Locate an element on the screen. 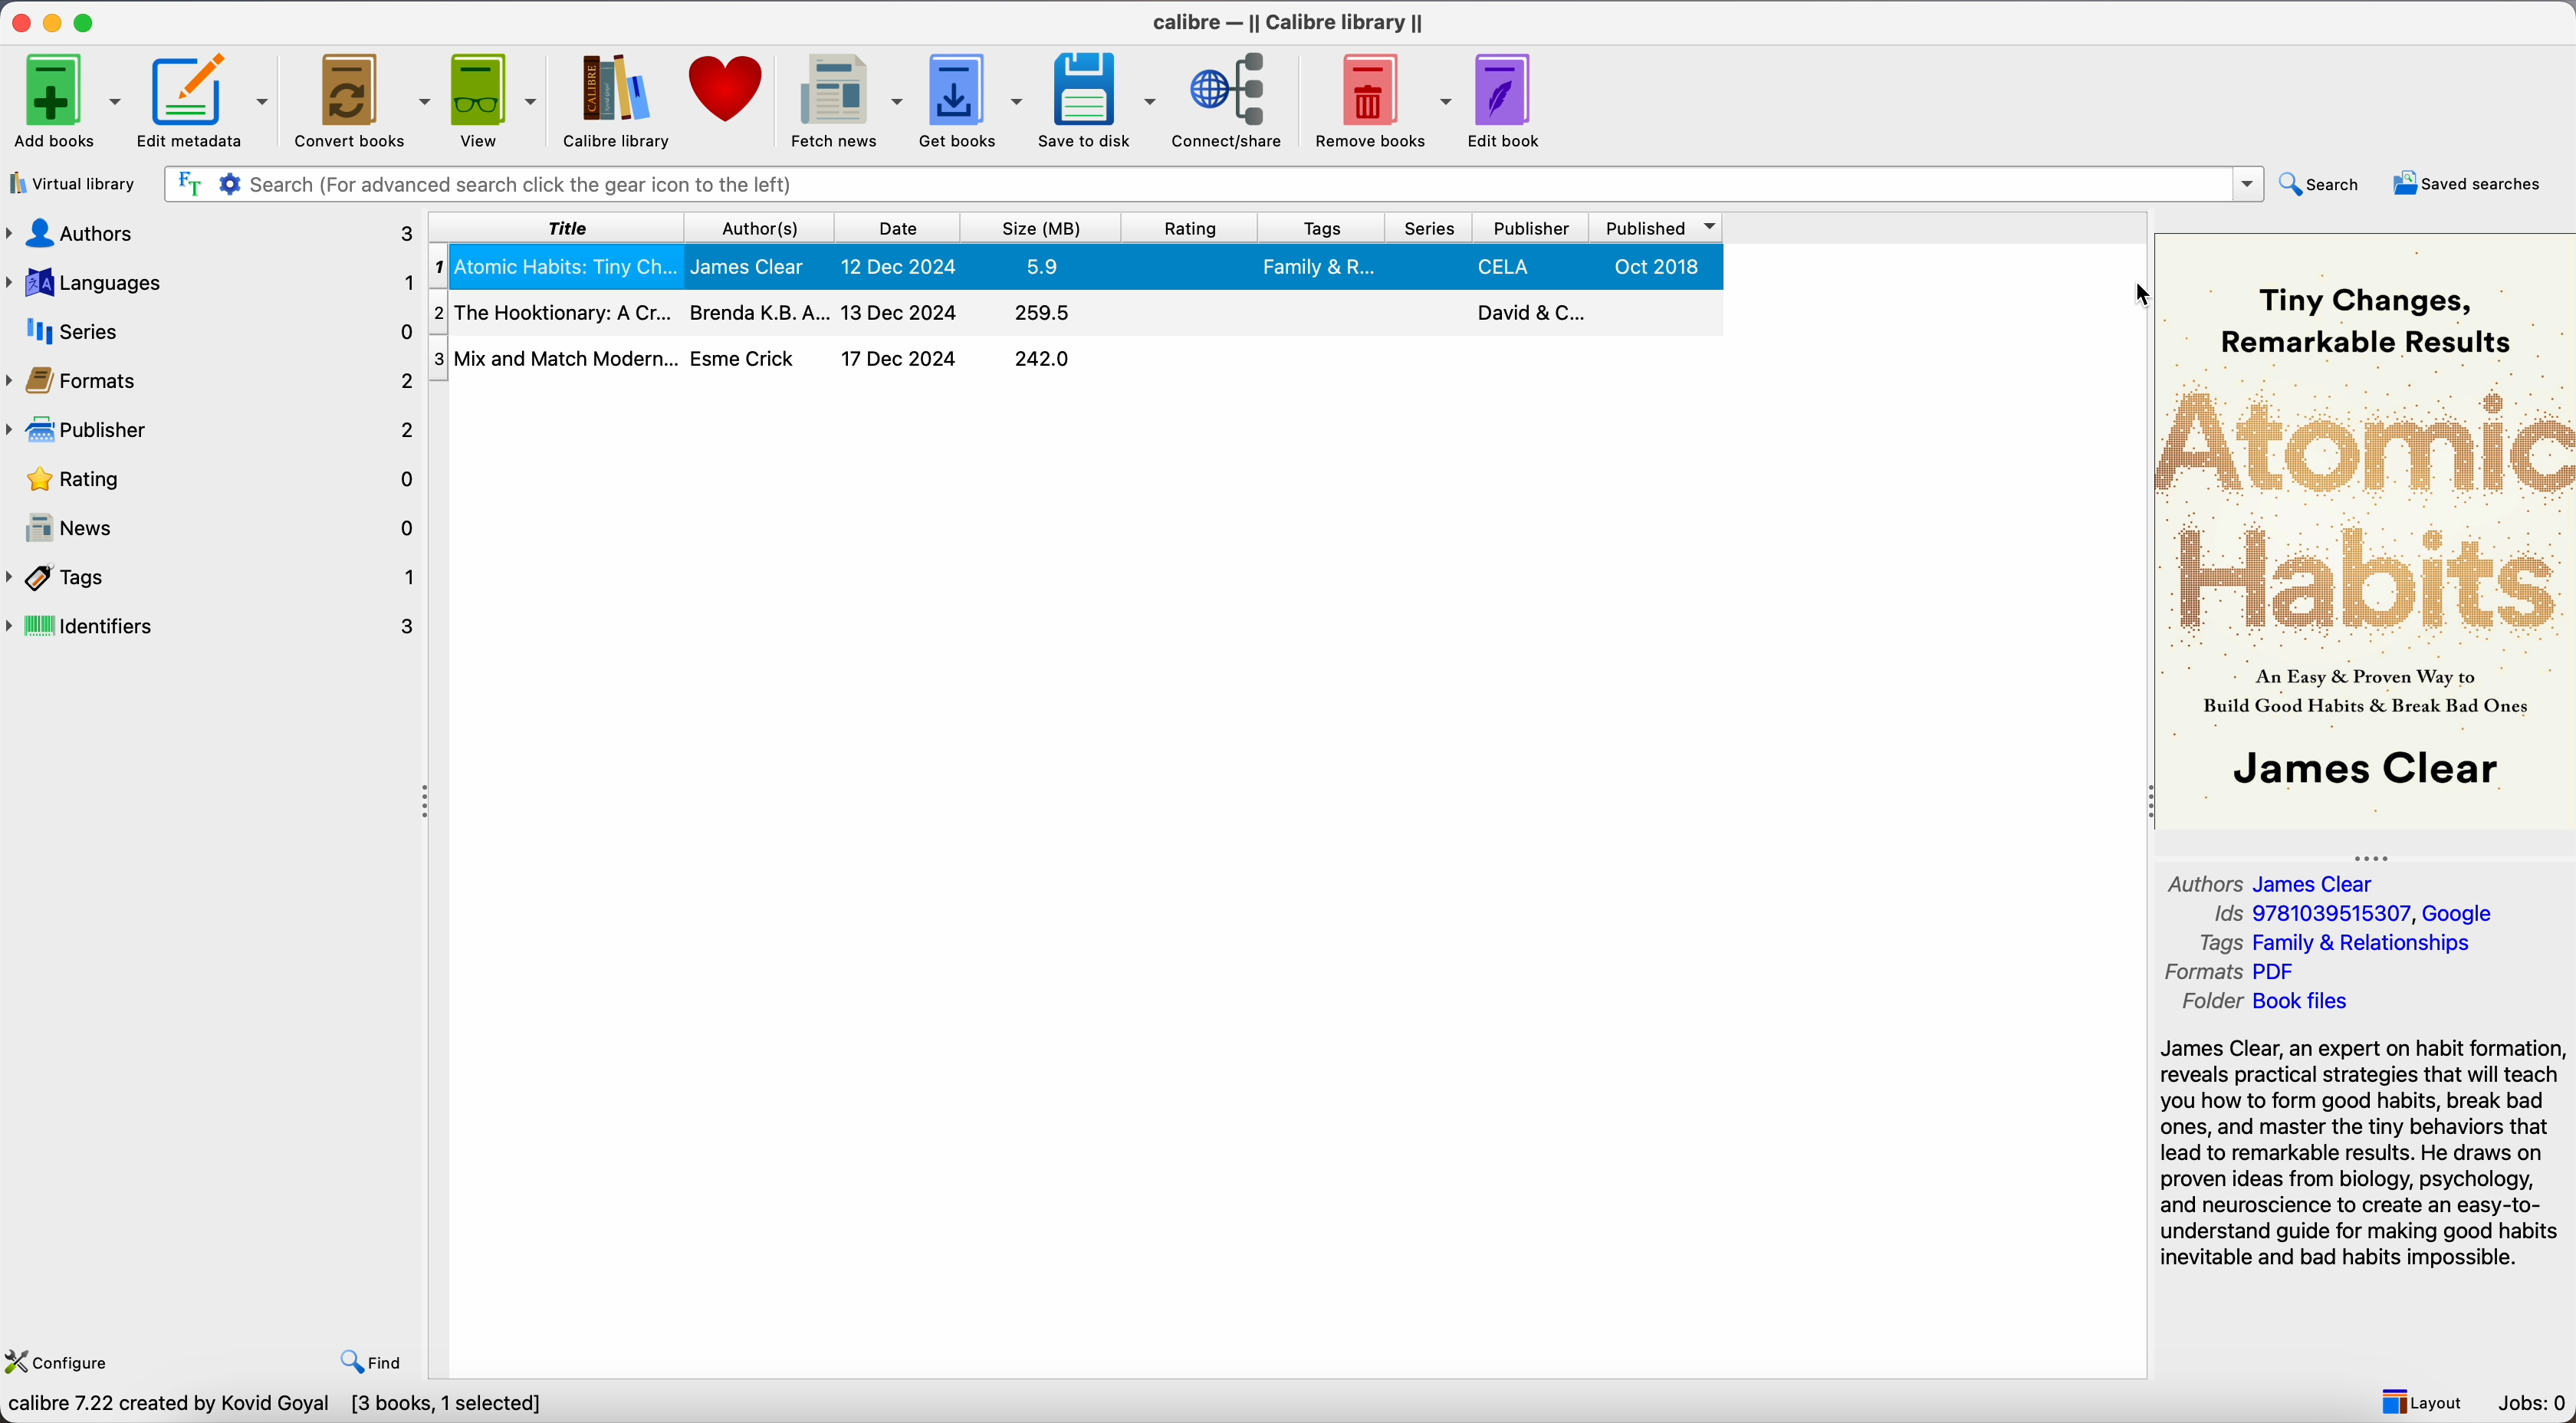 The width and height of the screenshot is (2576, 1423). calibre library is located at coordinates (612, 100).